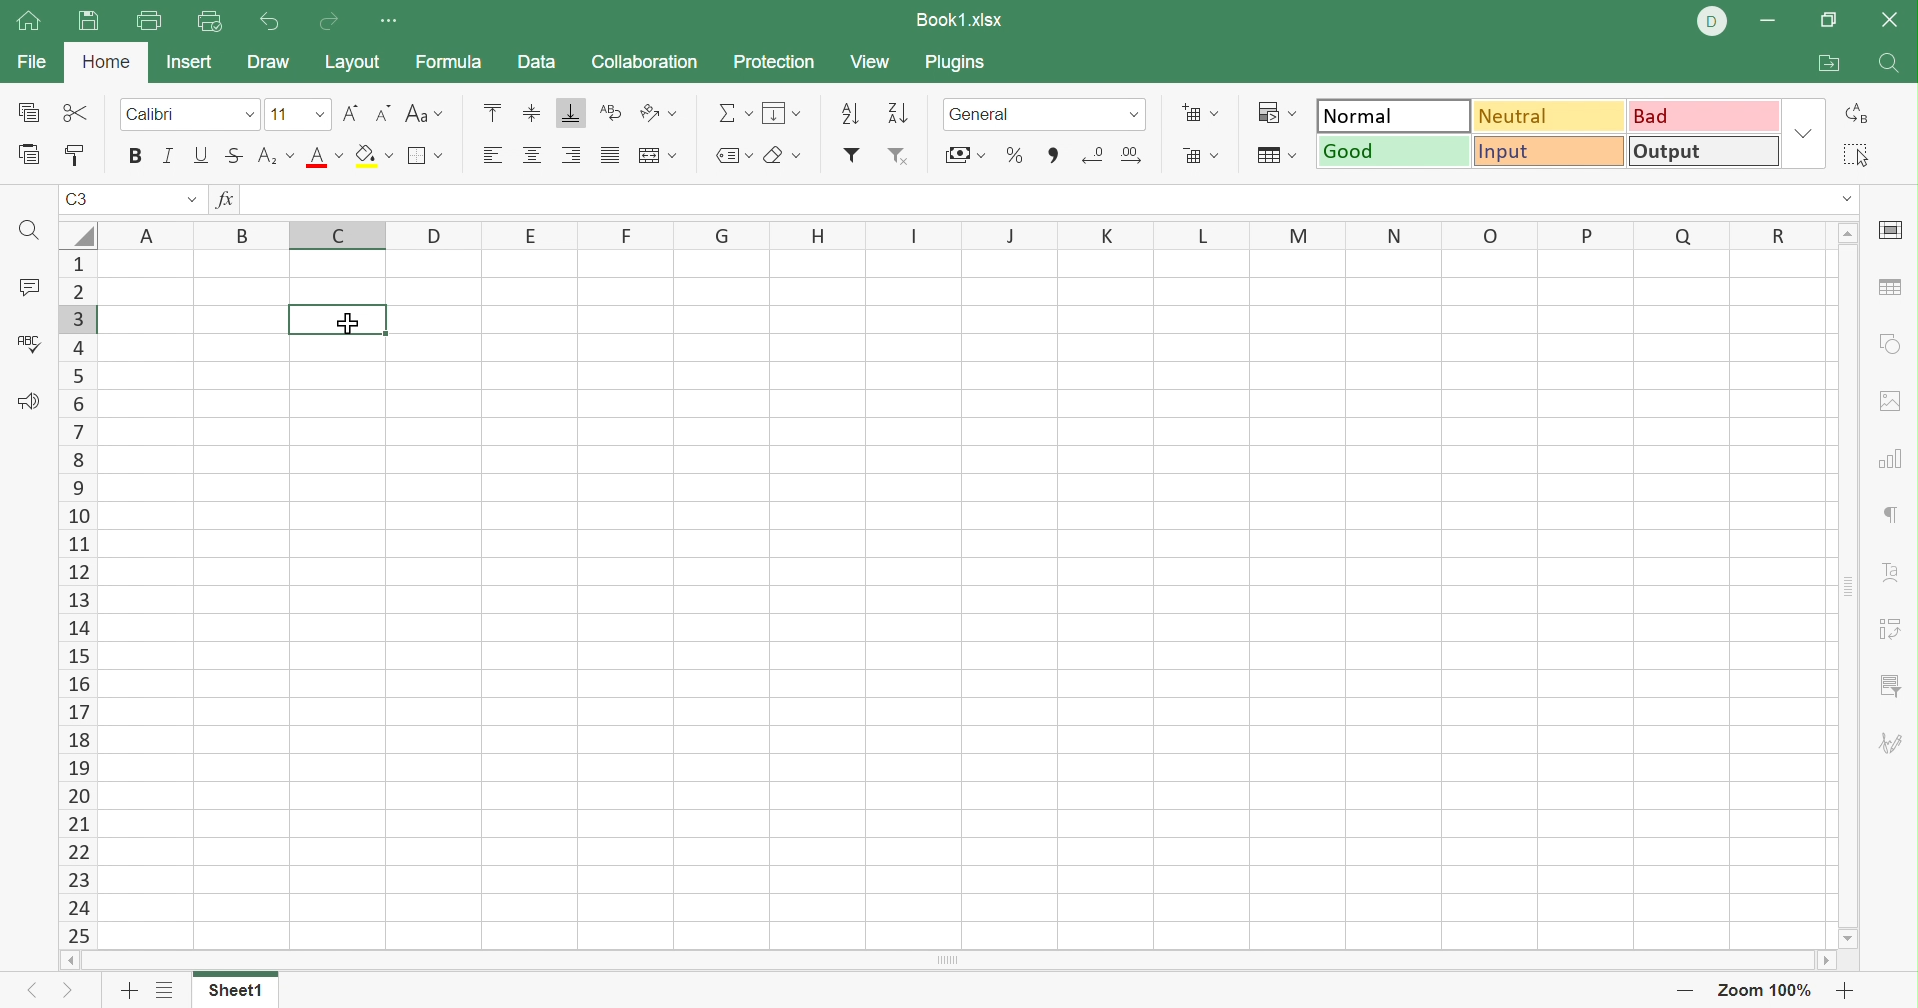 This screenshot has height=1008, width=1918. I want to click on Row numbers, so click(75, 599).